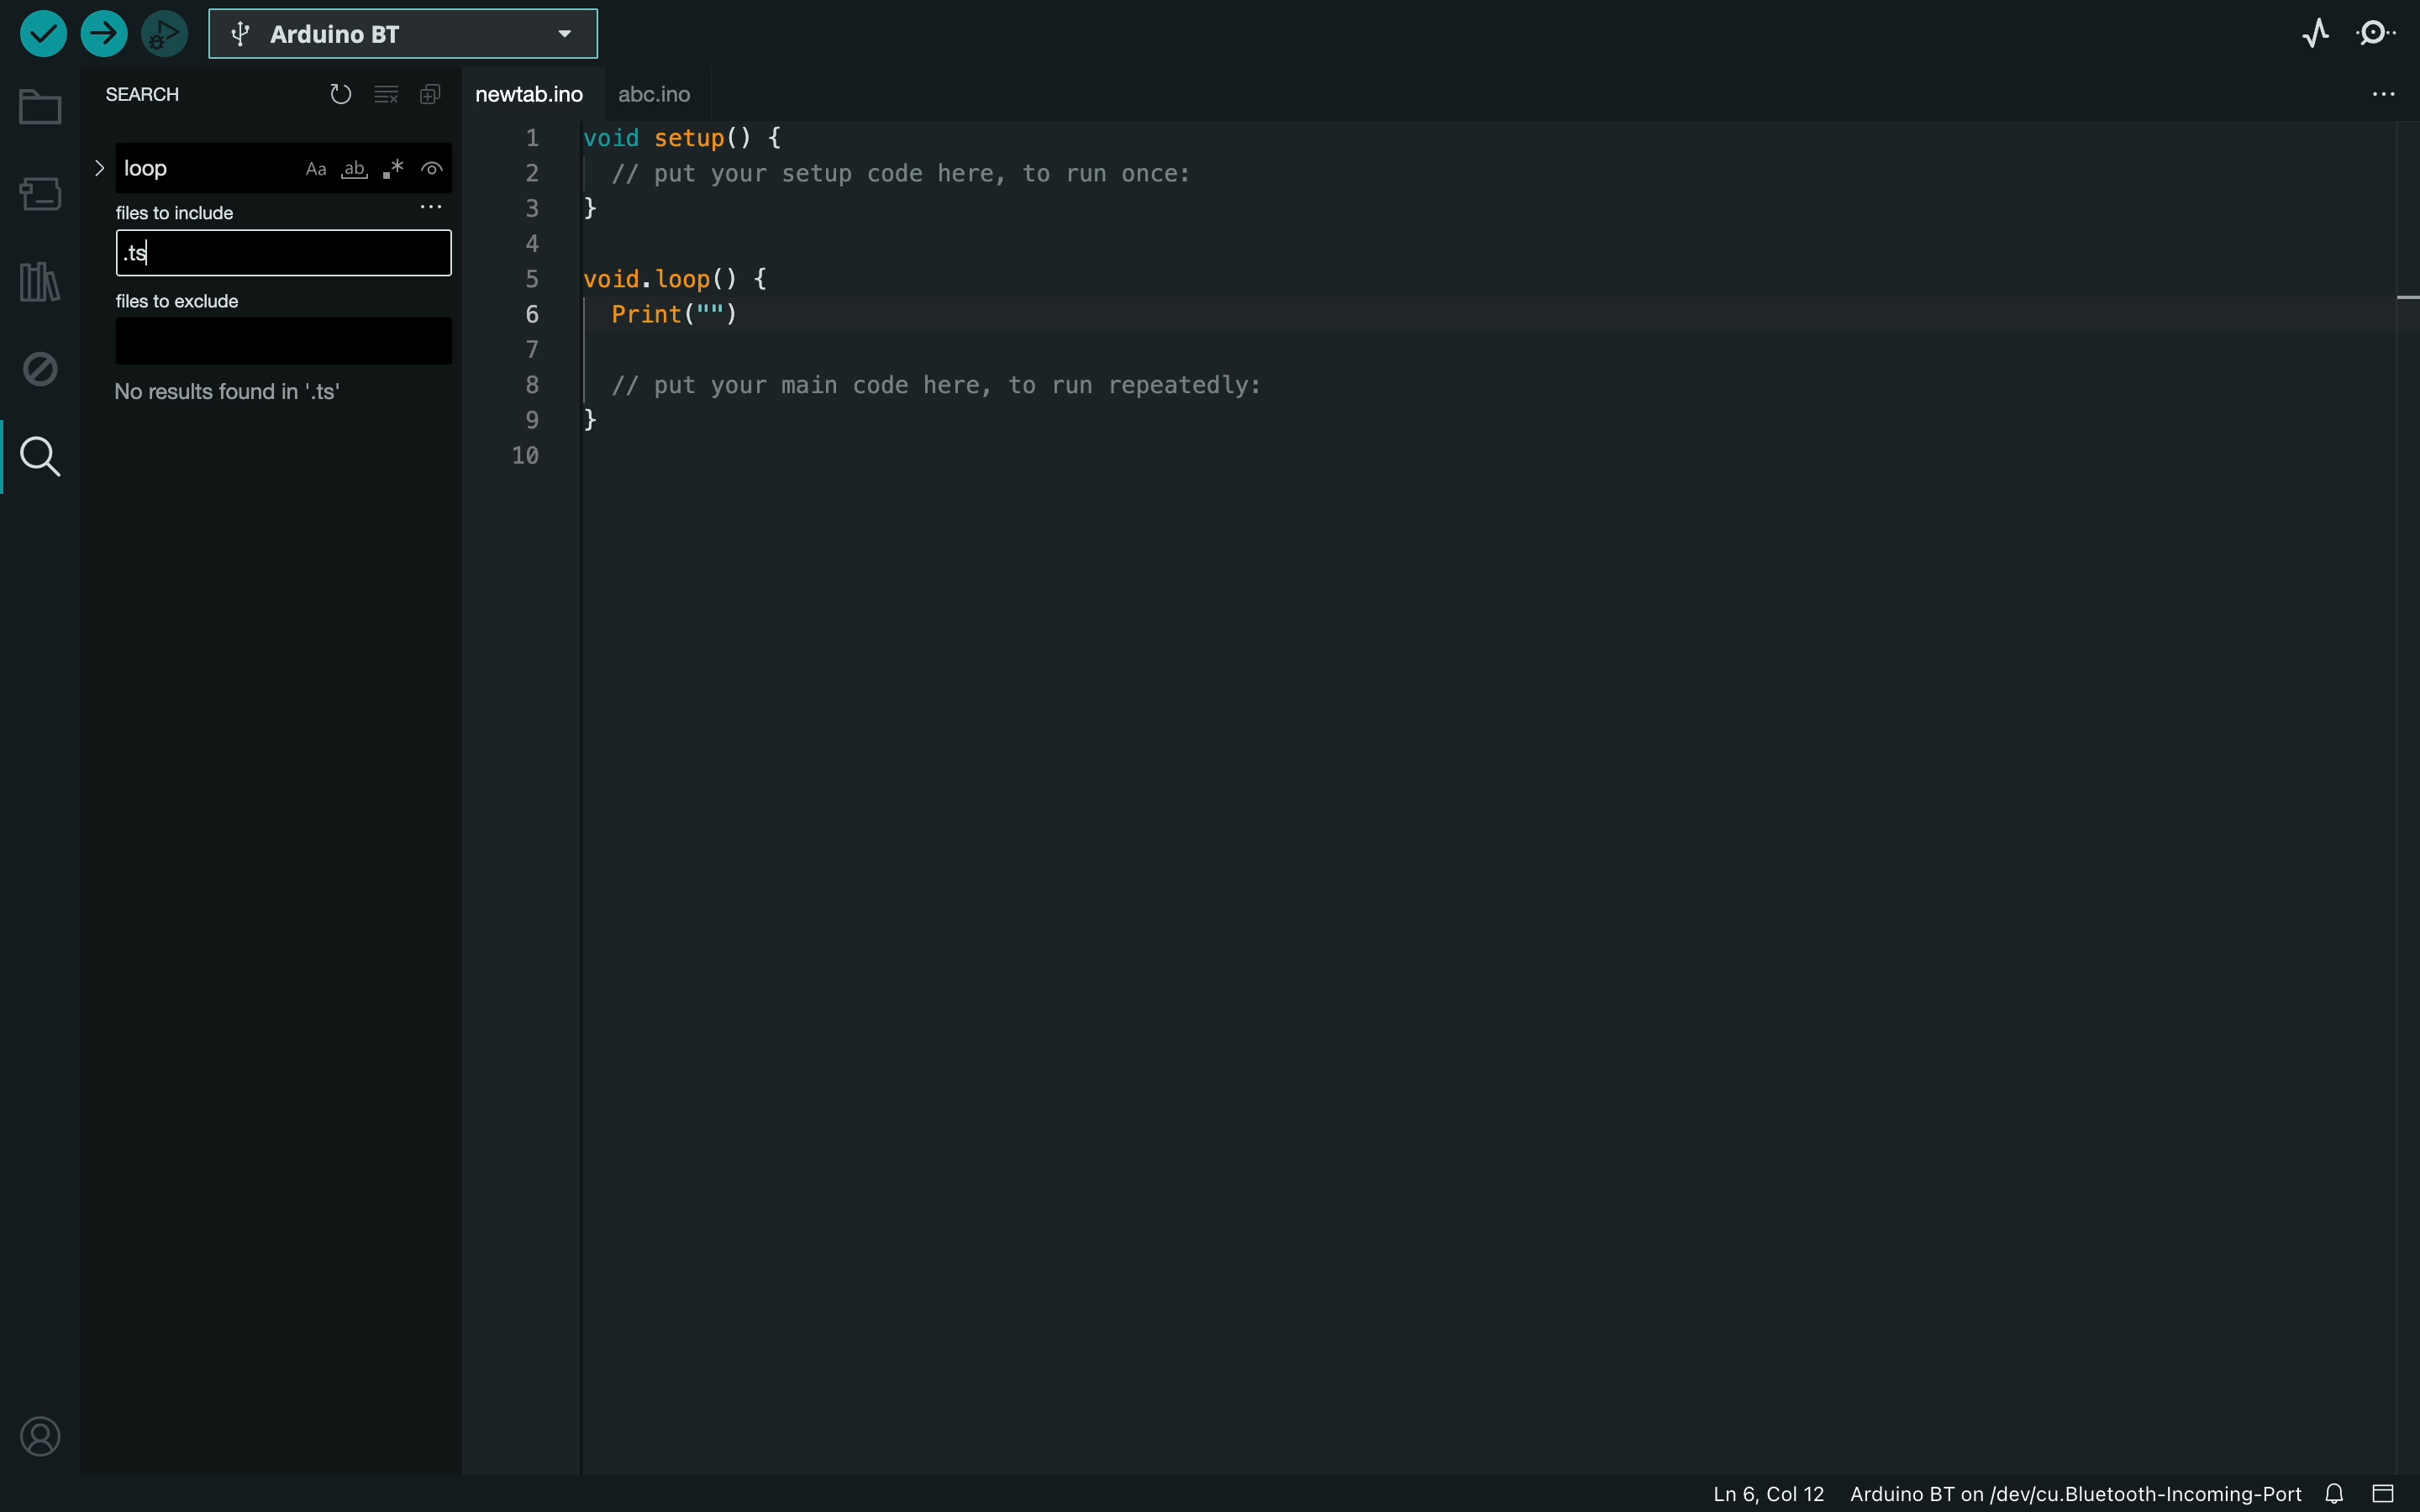 The image size is (2420, 1512). Describe the element at coordinates (433, 96) in the screenshot. I see `copy` at that location.